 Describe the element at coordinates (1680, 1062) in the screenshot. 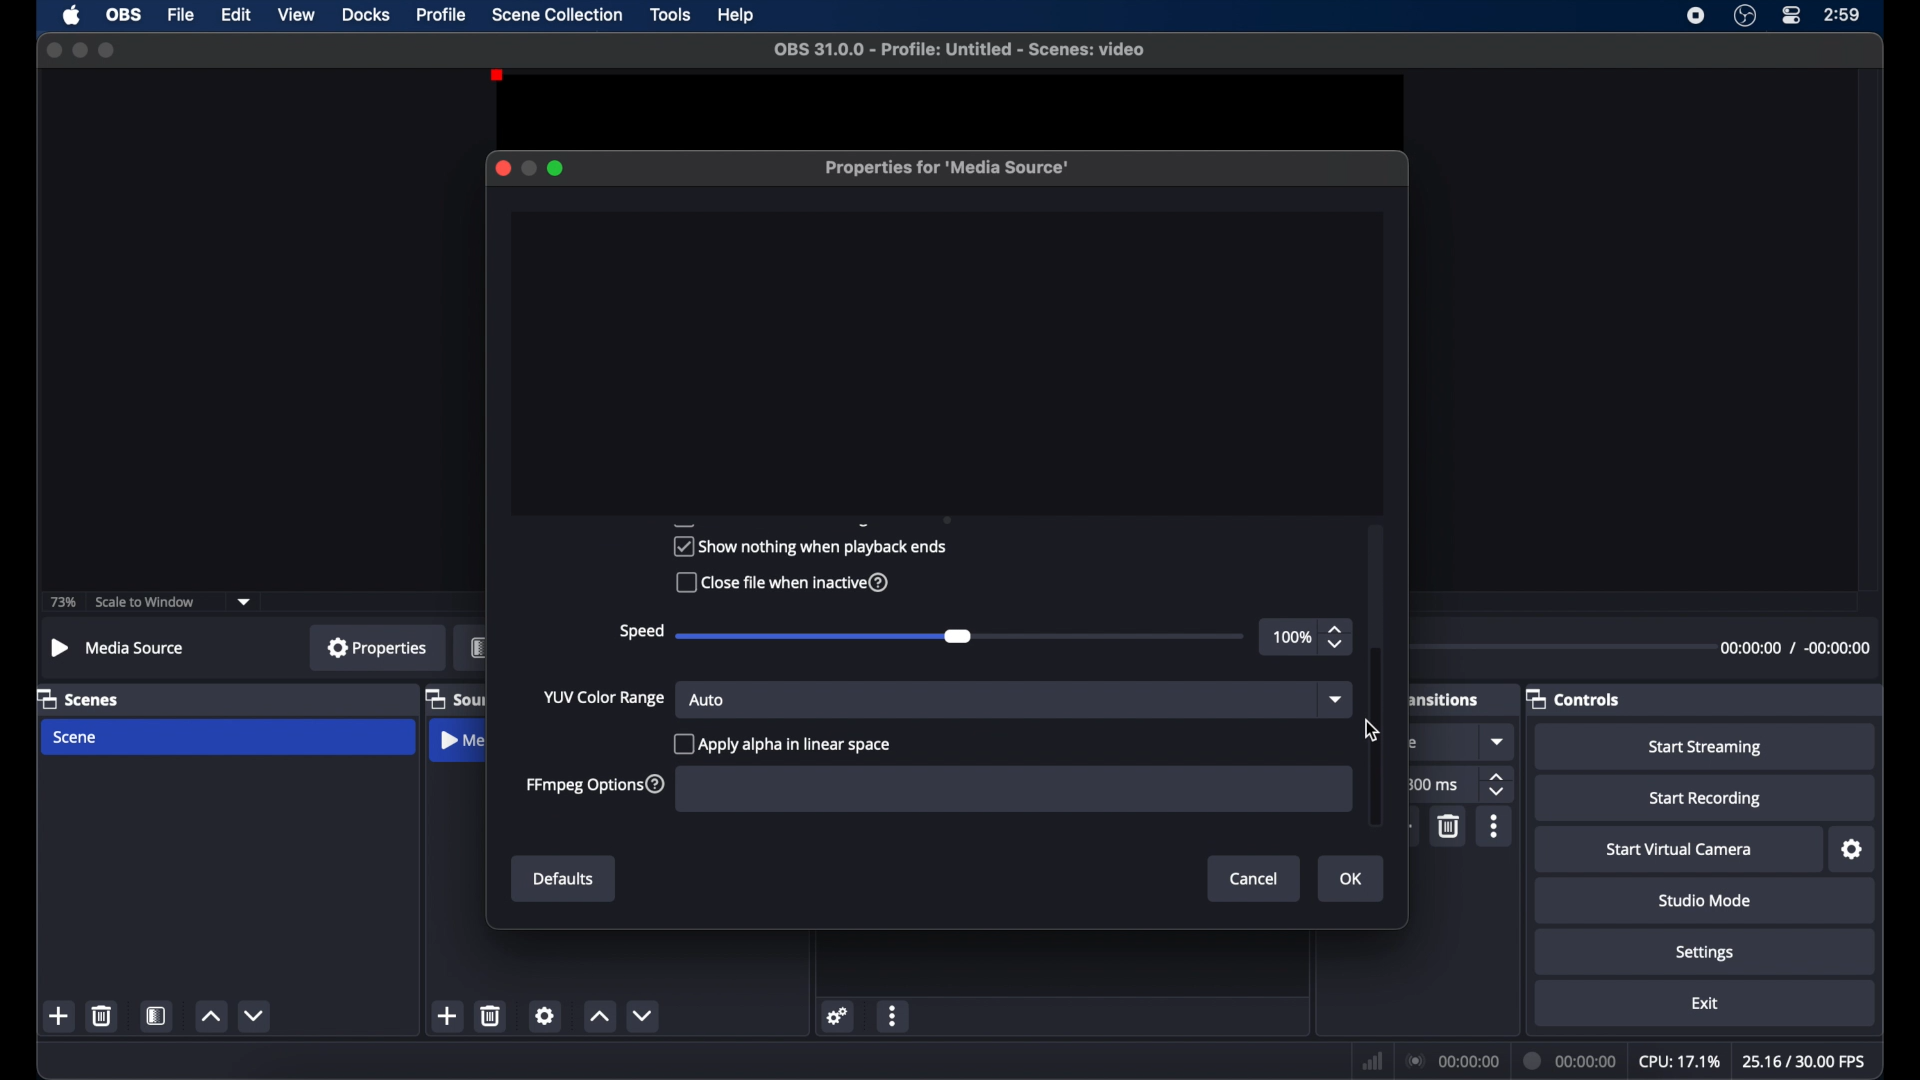

I see `cpu` at that location.